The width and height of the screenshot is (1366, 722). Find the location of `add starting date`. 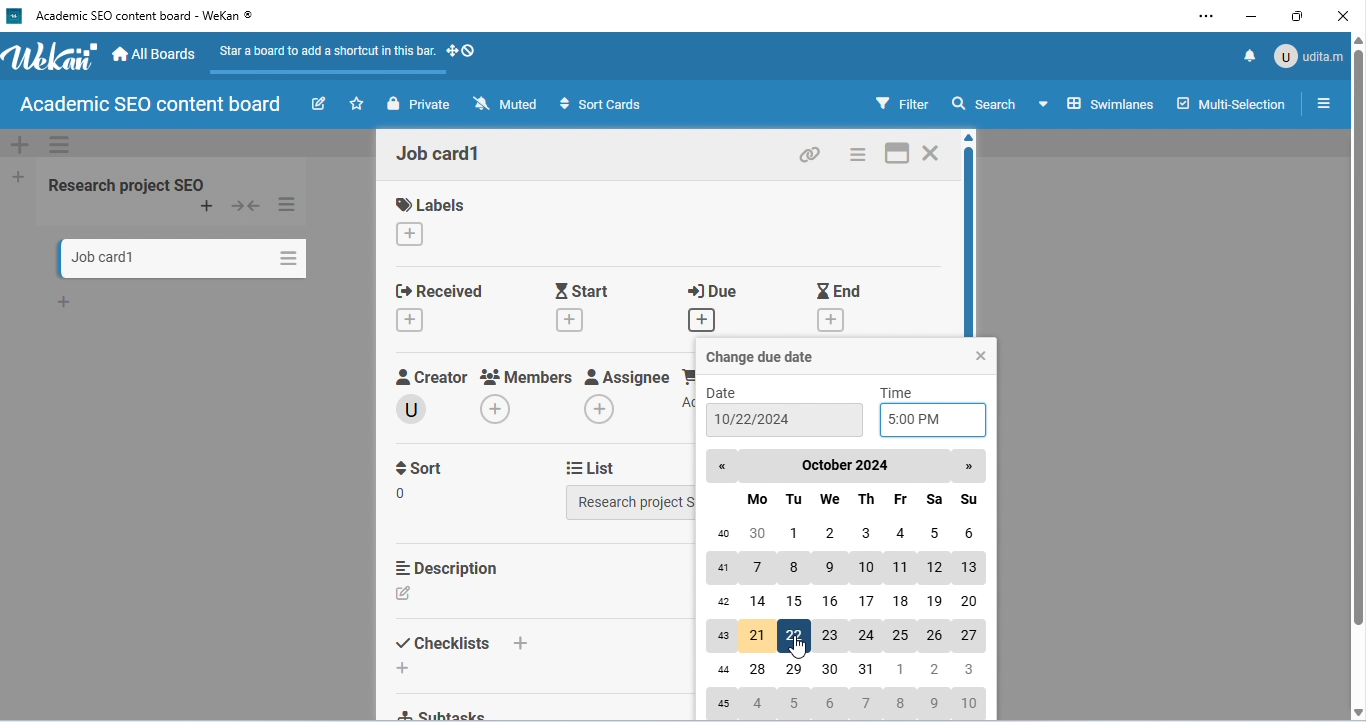

add starting date is located at coordinates (571, 318).